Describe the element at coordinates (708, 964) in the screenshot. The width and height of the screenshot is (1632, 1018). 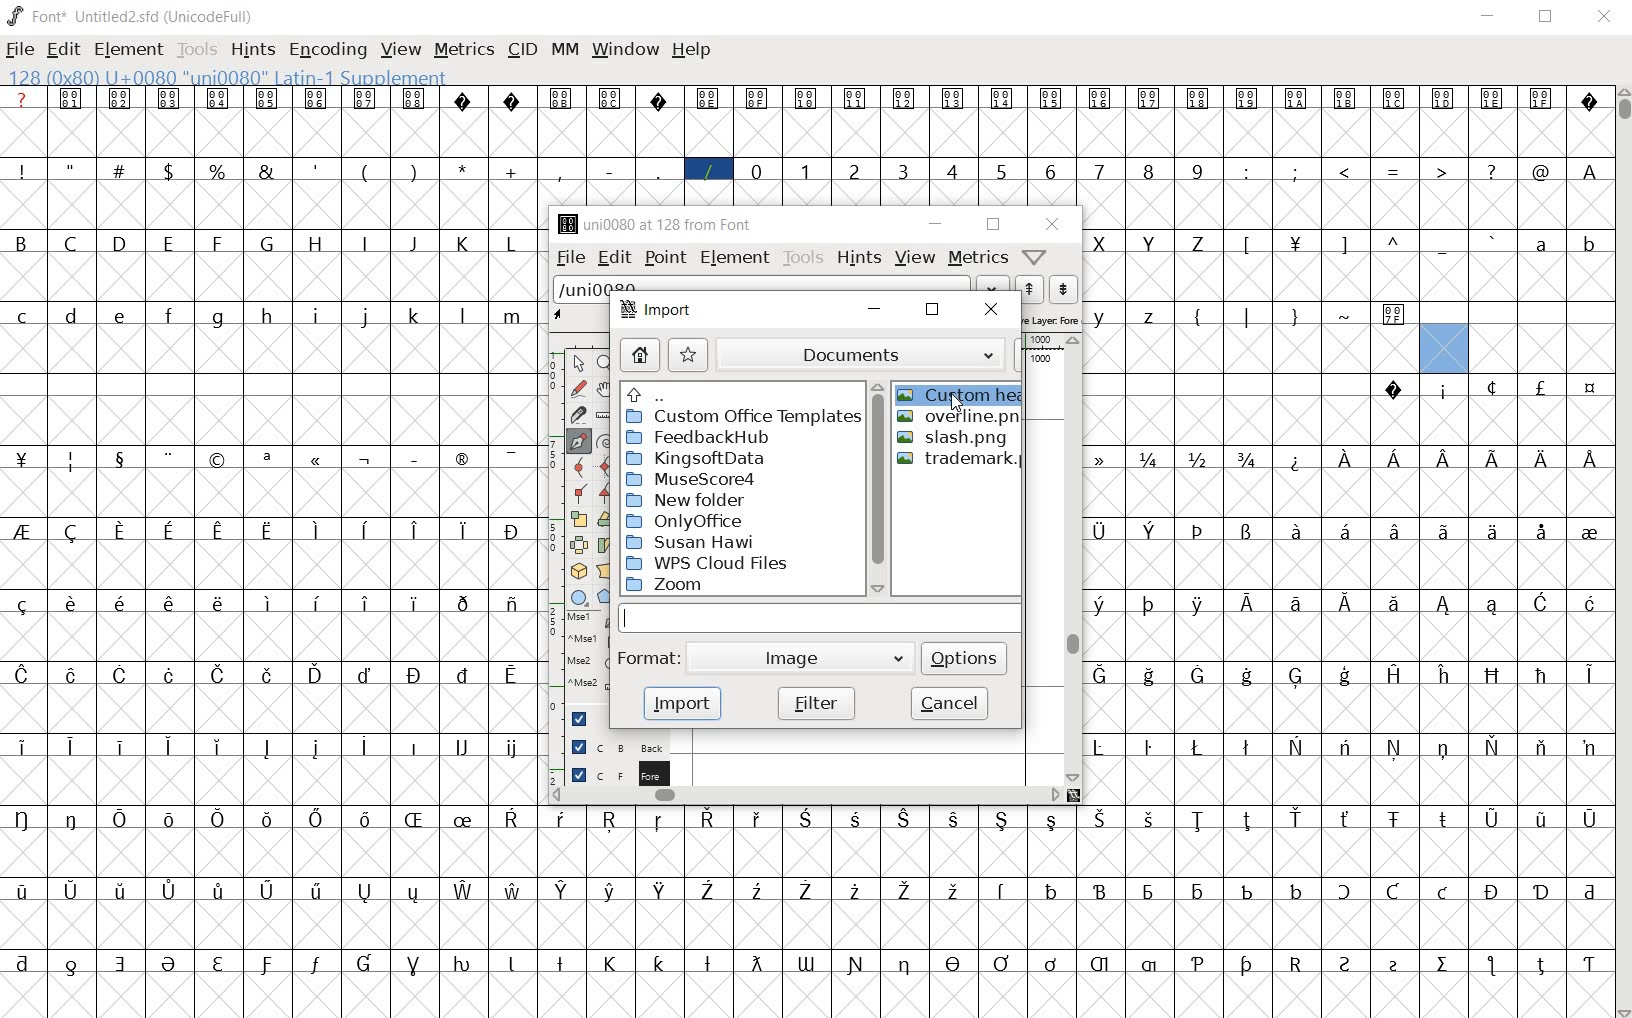
I see `glyph` at that location.